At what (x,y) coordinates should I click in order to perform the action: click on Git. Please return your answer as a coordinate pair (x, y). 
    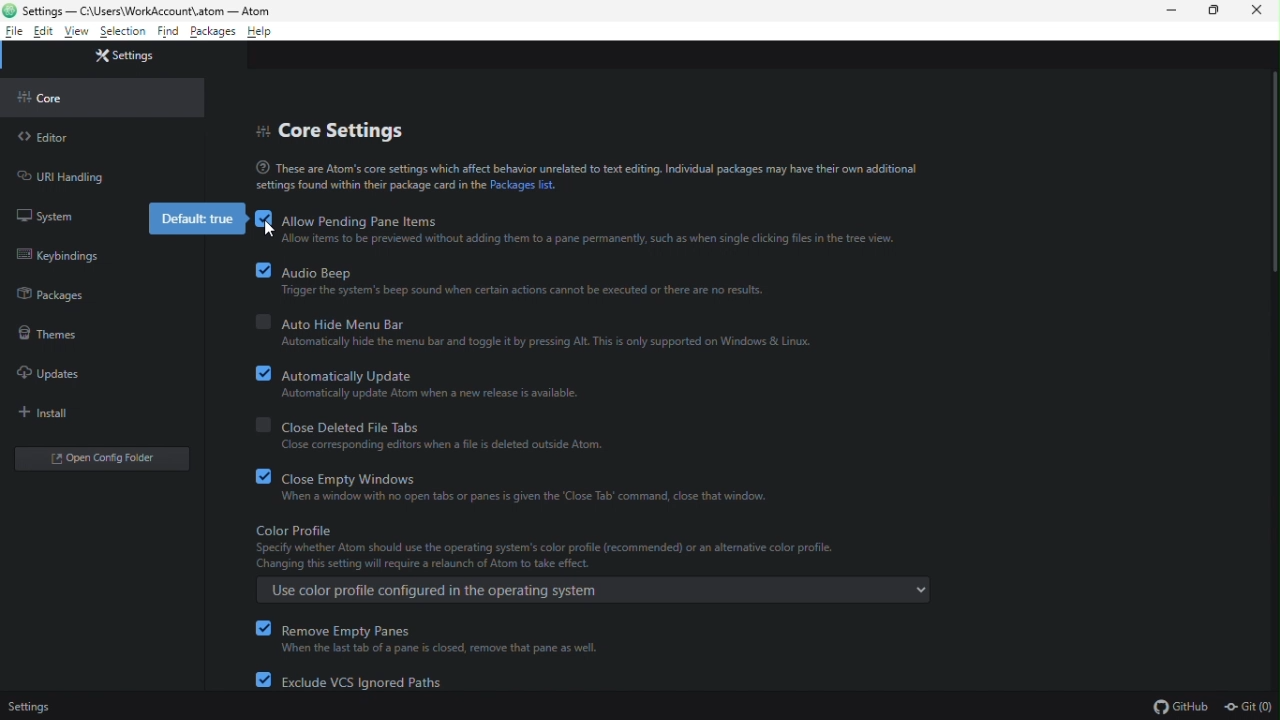
    Looking at the image, I should click on (1250, 707).